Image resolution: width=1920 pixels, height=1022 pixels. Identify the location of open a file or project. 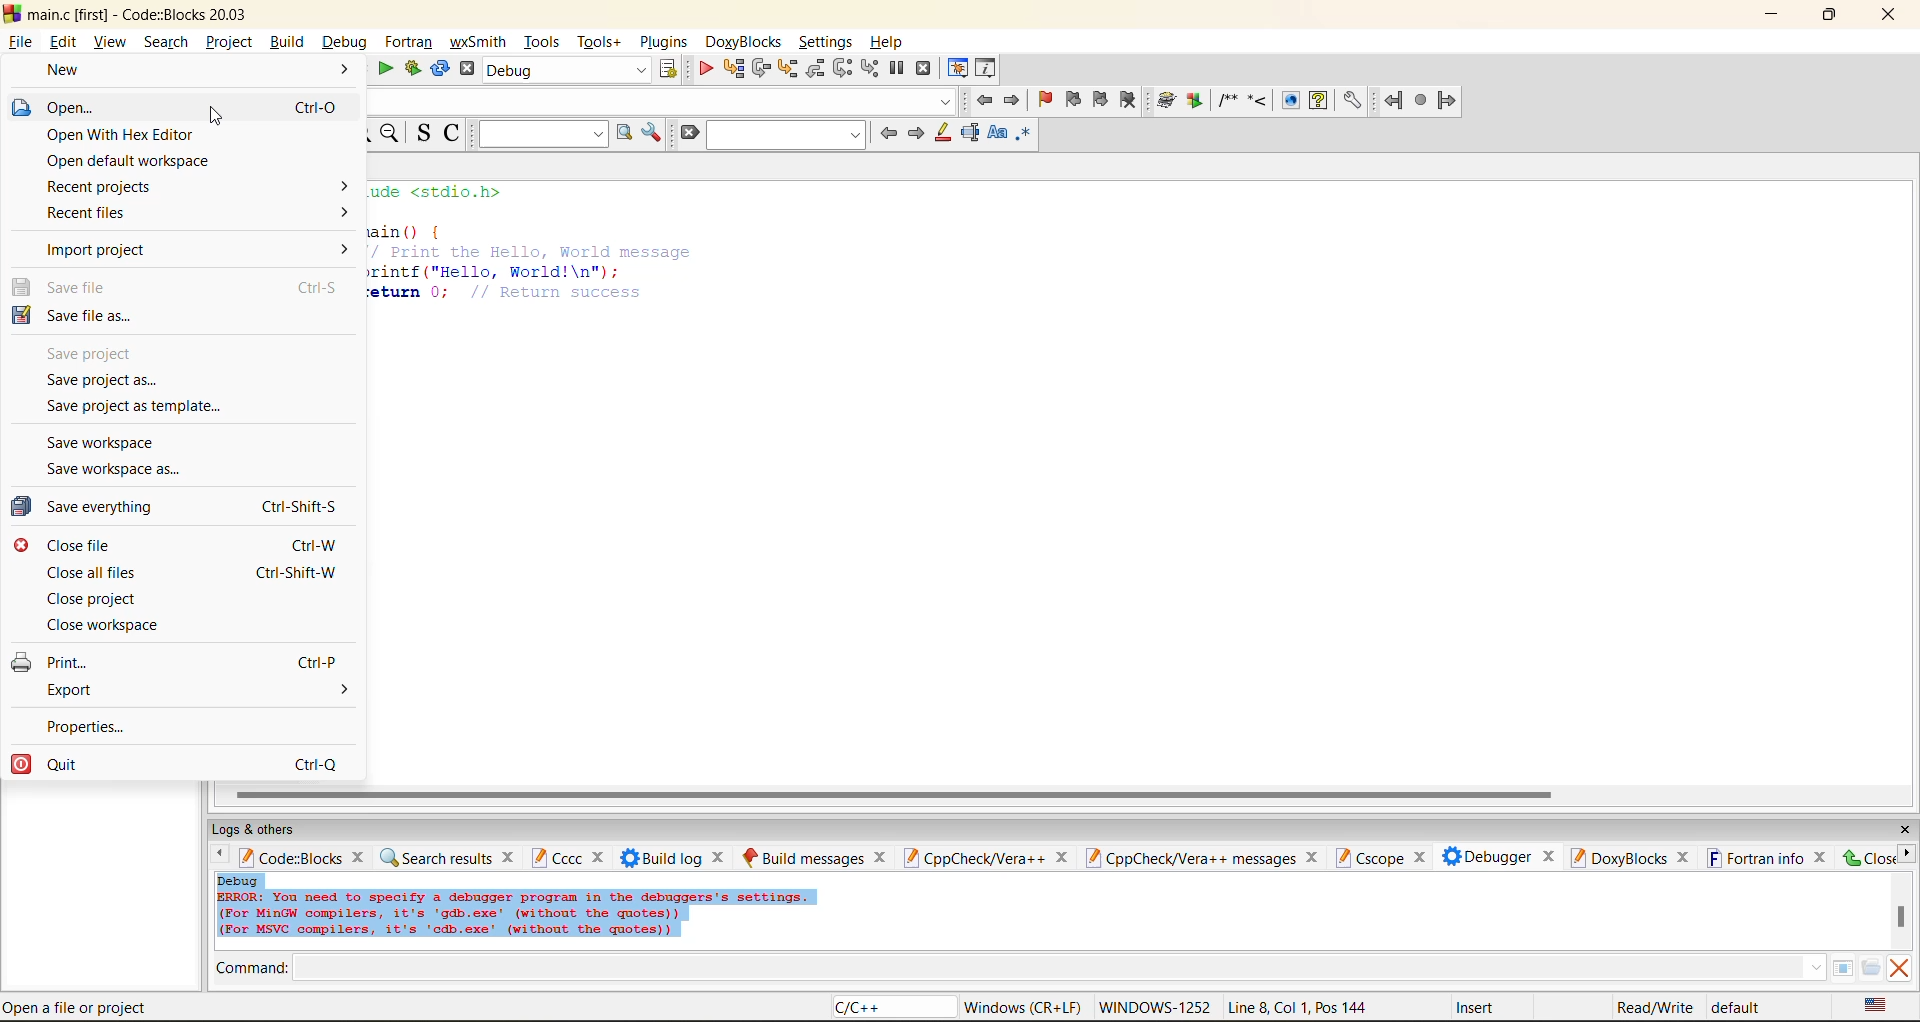
(82, 1007).